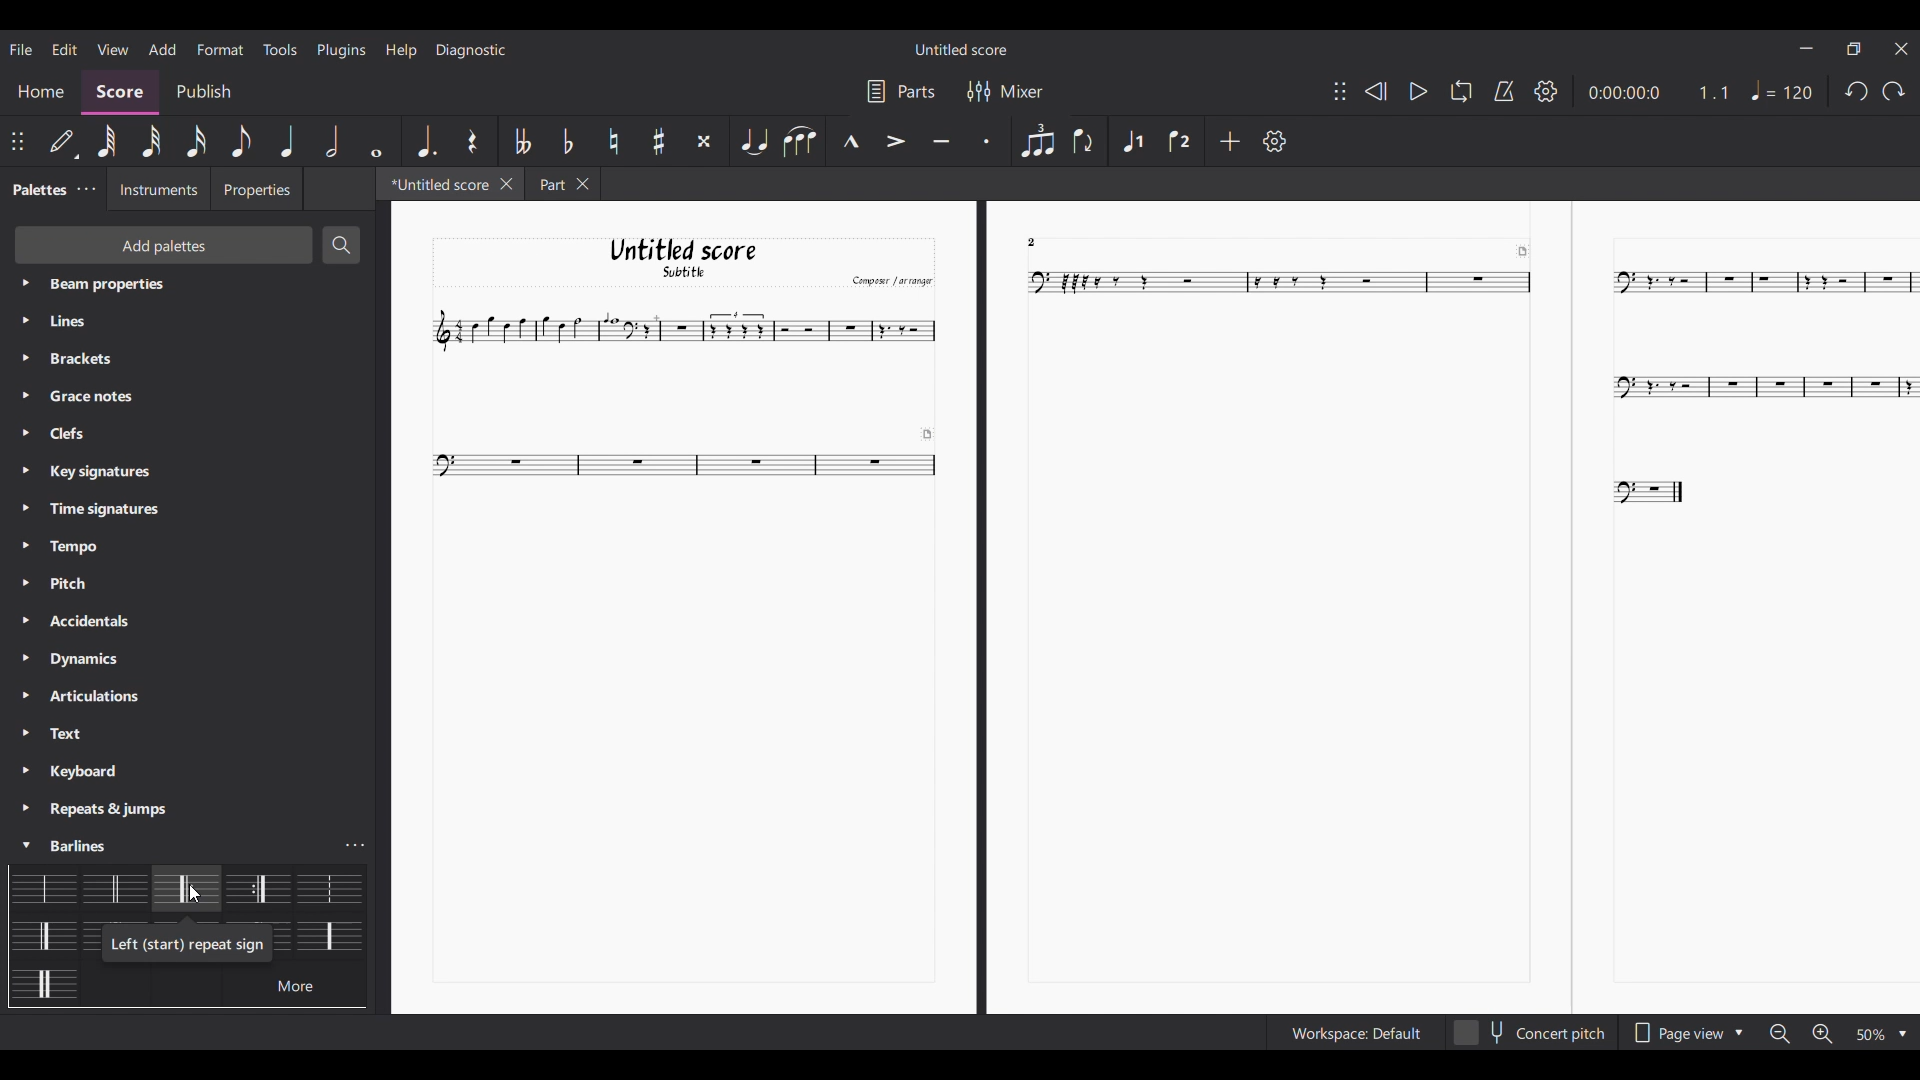 This screenshot has height=1080, width=1920. I want to click on Add palette, so click(166, 244).